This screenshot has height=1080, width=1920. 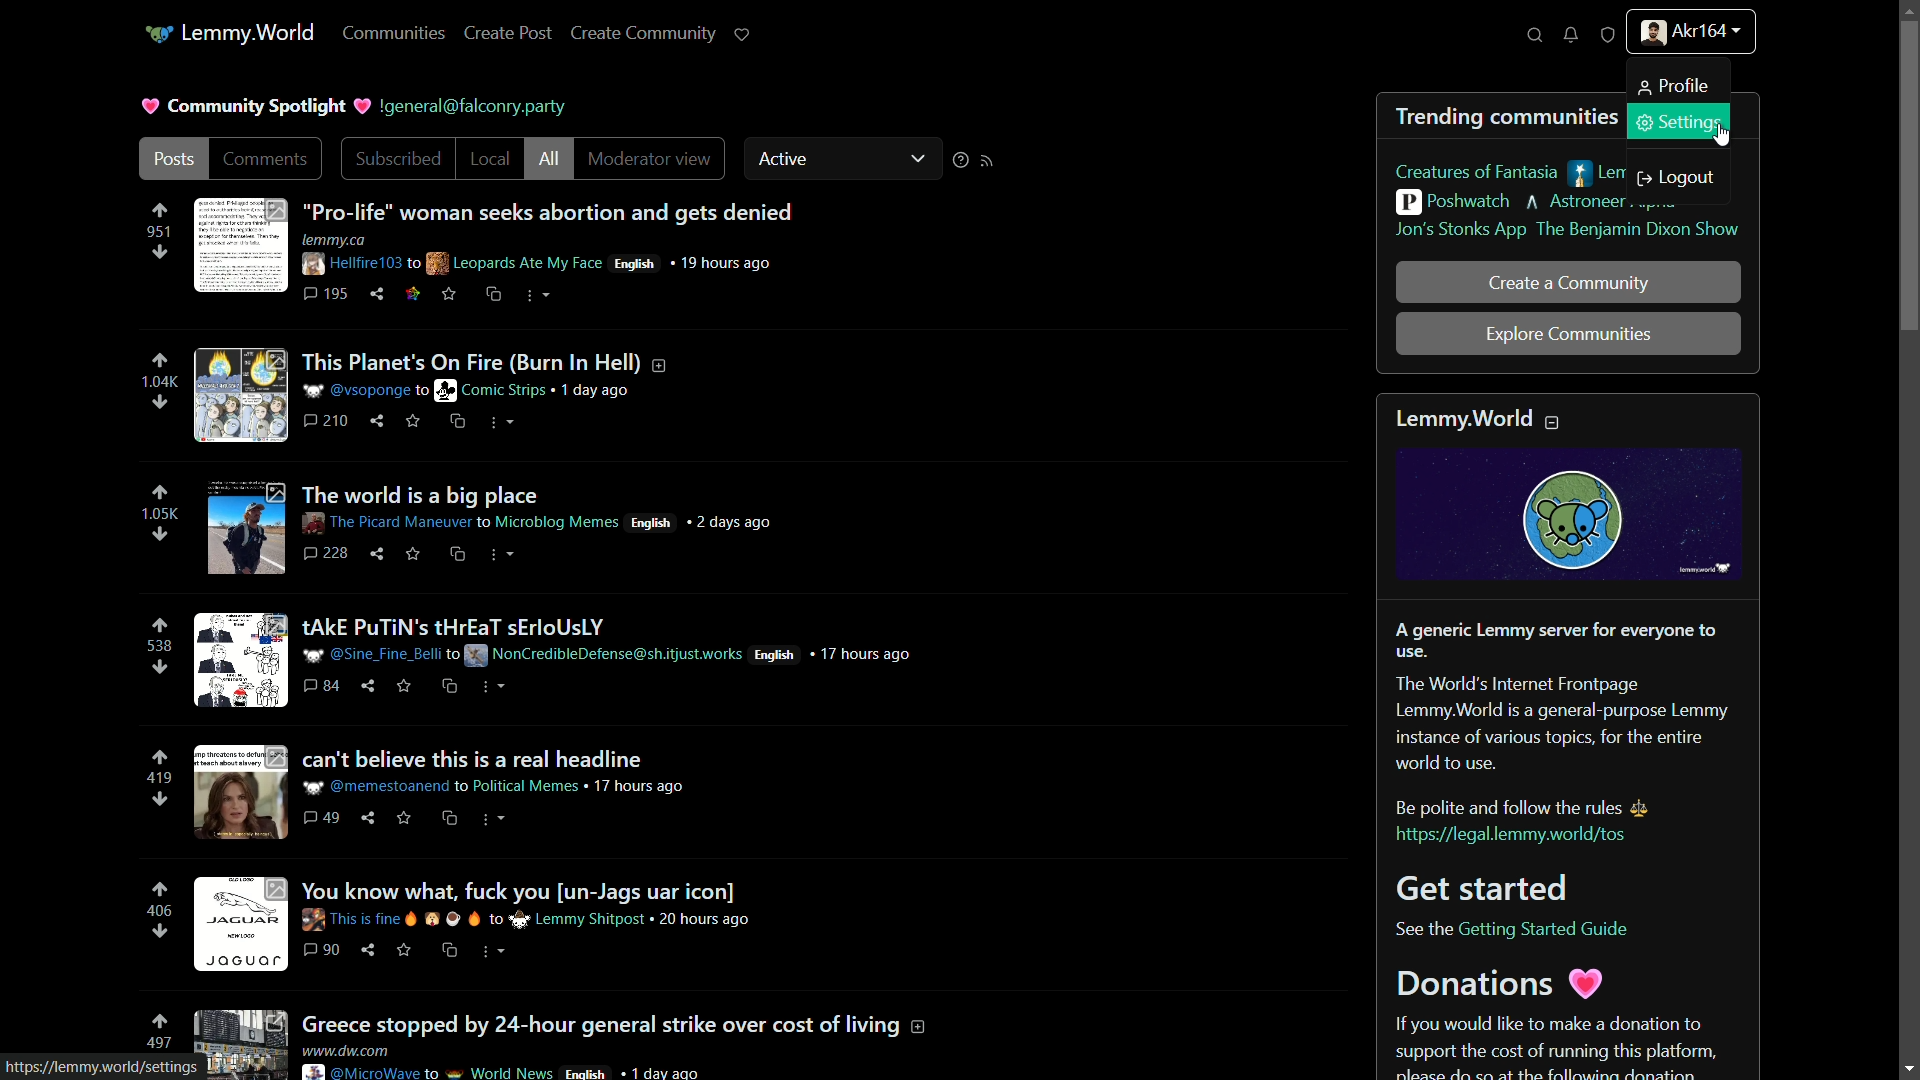 What do you see at coordinates (160, 361) in the screenshot?
I see `upvote` at bounding box center [160, 361].